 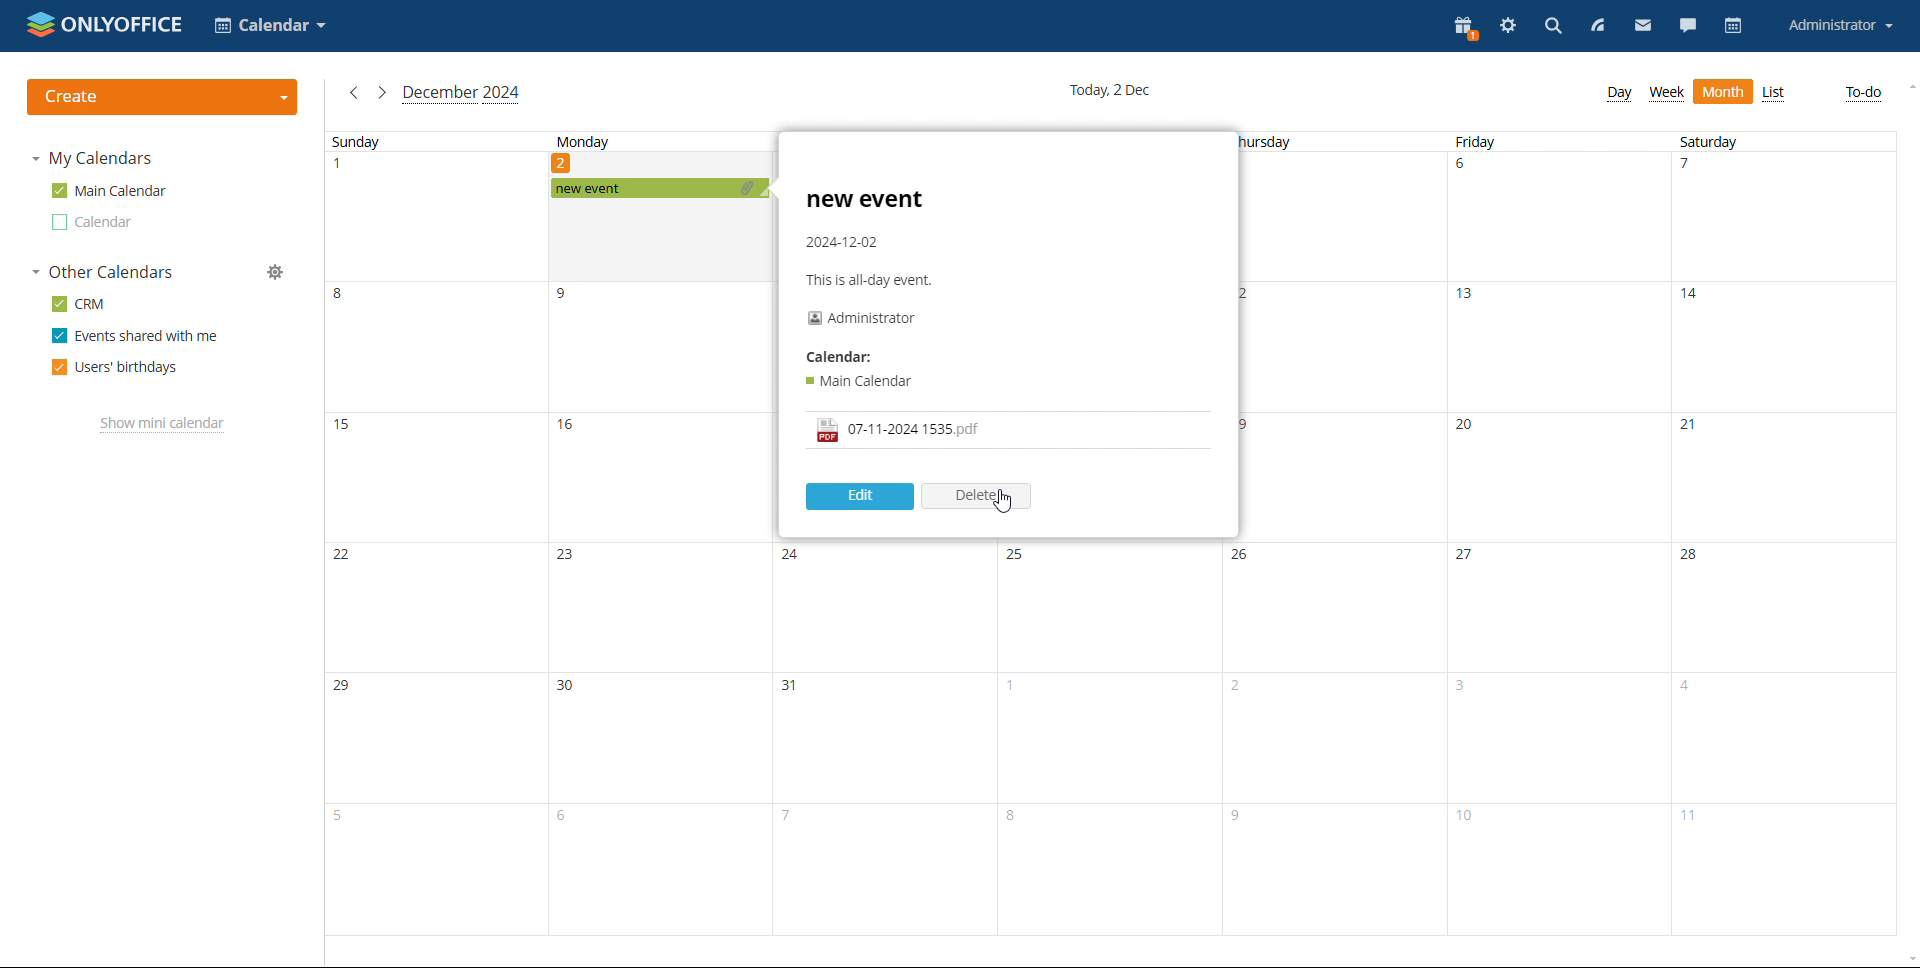 What do you see at coordinates (1688, 26) in the screenshot?
I see `chat` at bounding box center [1688, 26].